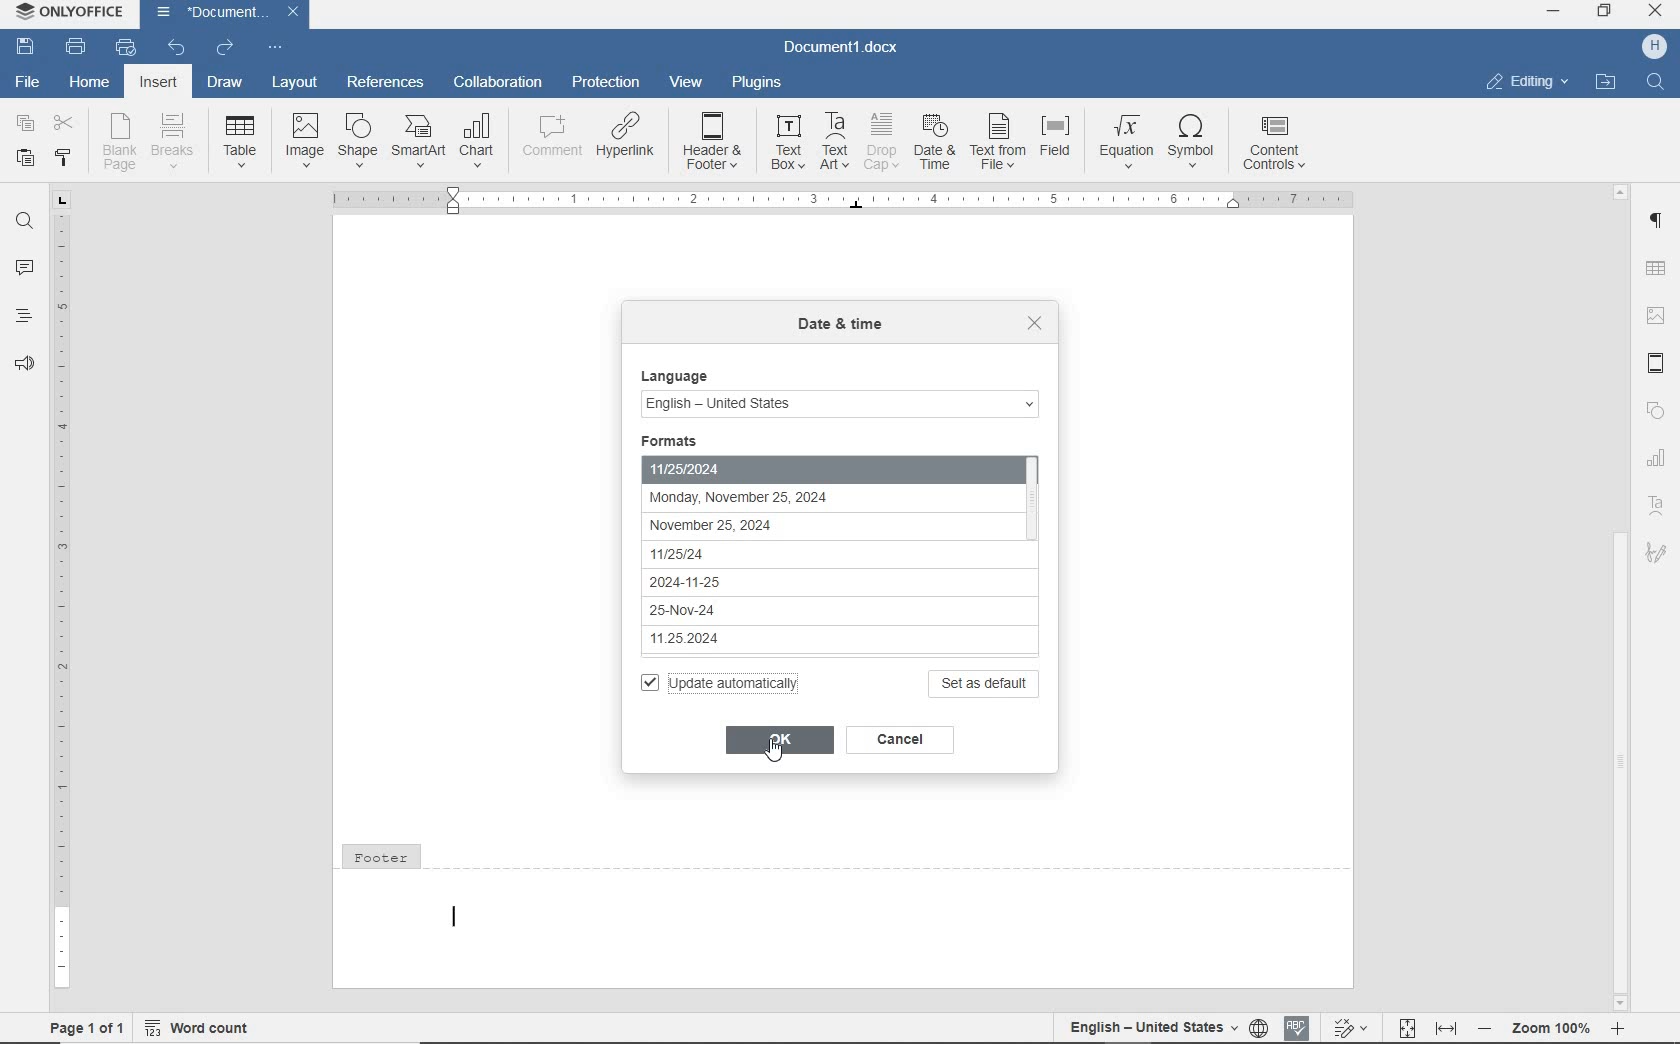  Describe the element at coordinates (1606, 13) in the screenshot. I see `restore down` at that location.